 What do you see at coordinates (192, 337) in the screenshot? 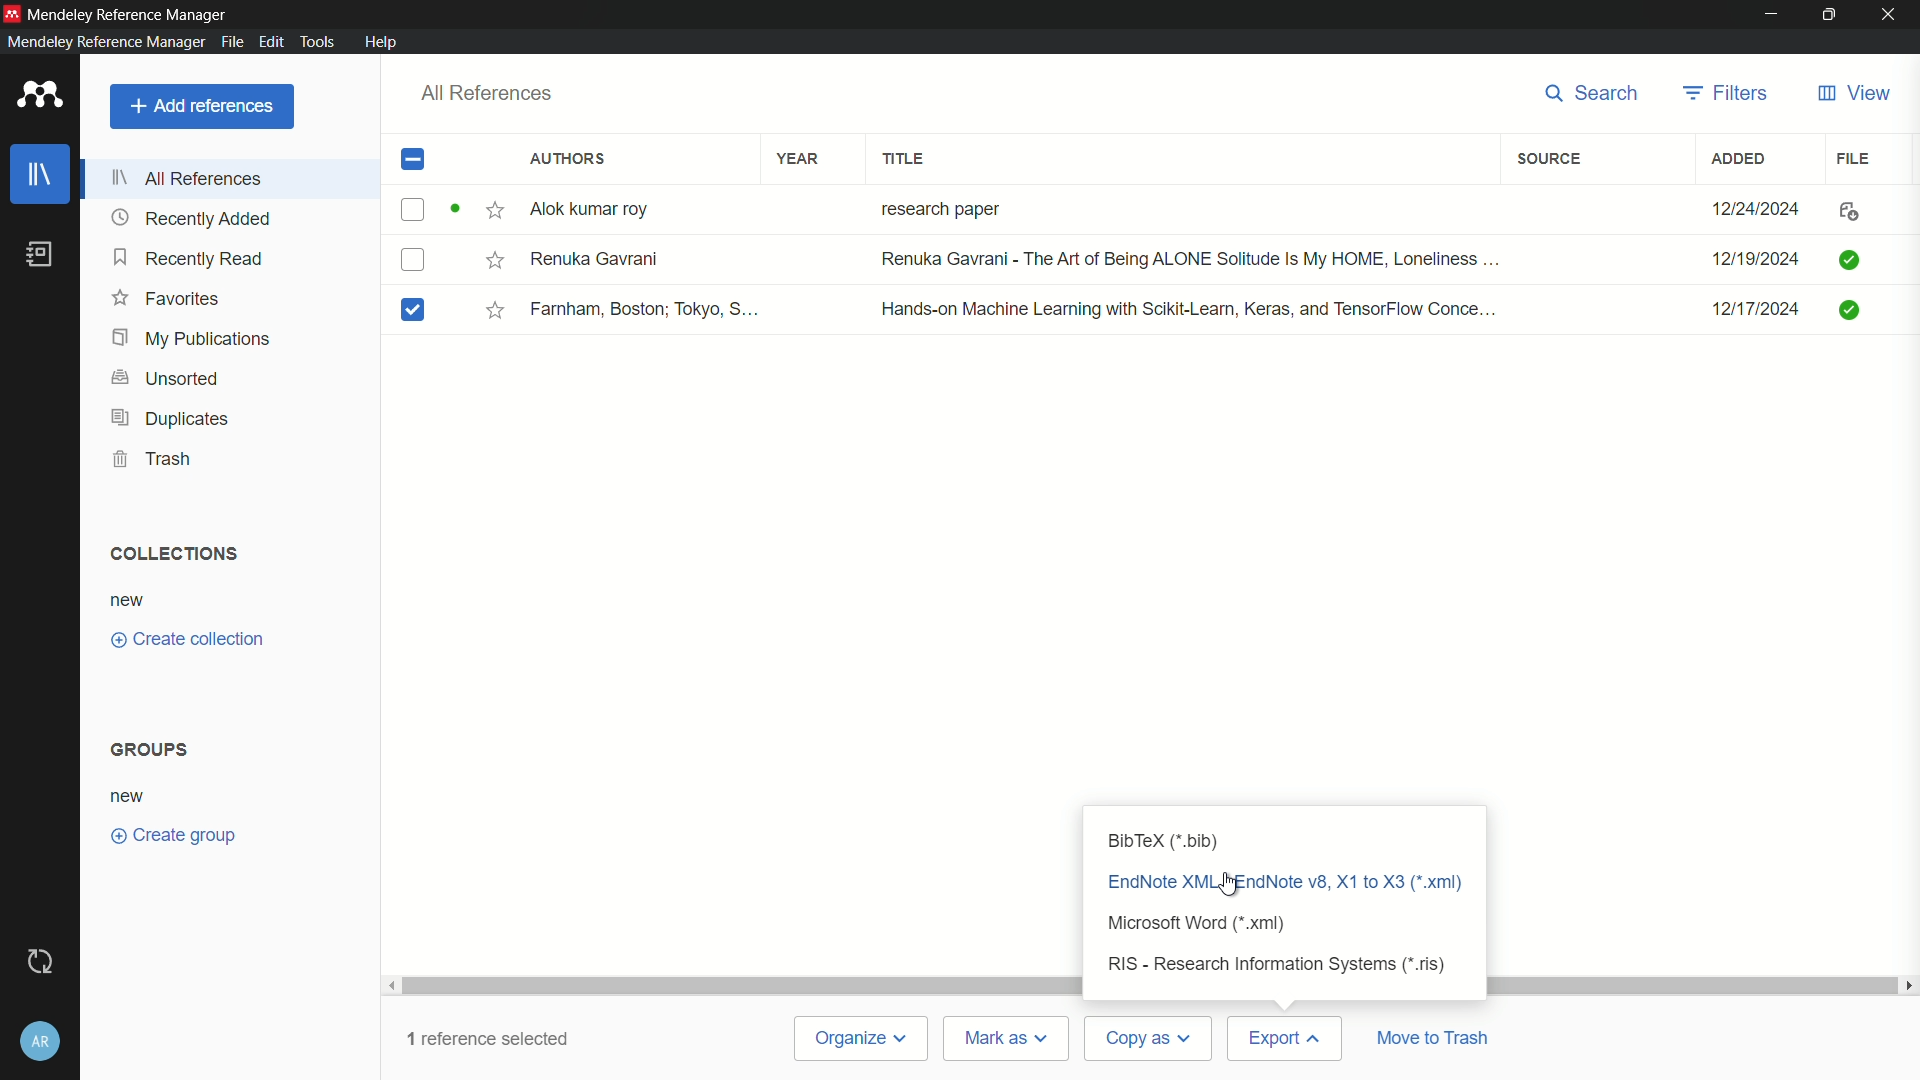
I see `my publications` at bounding box center [192, 337].